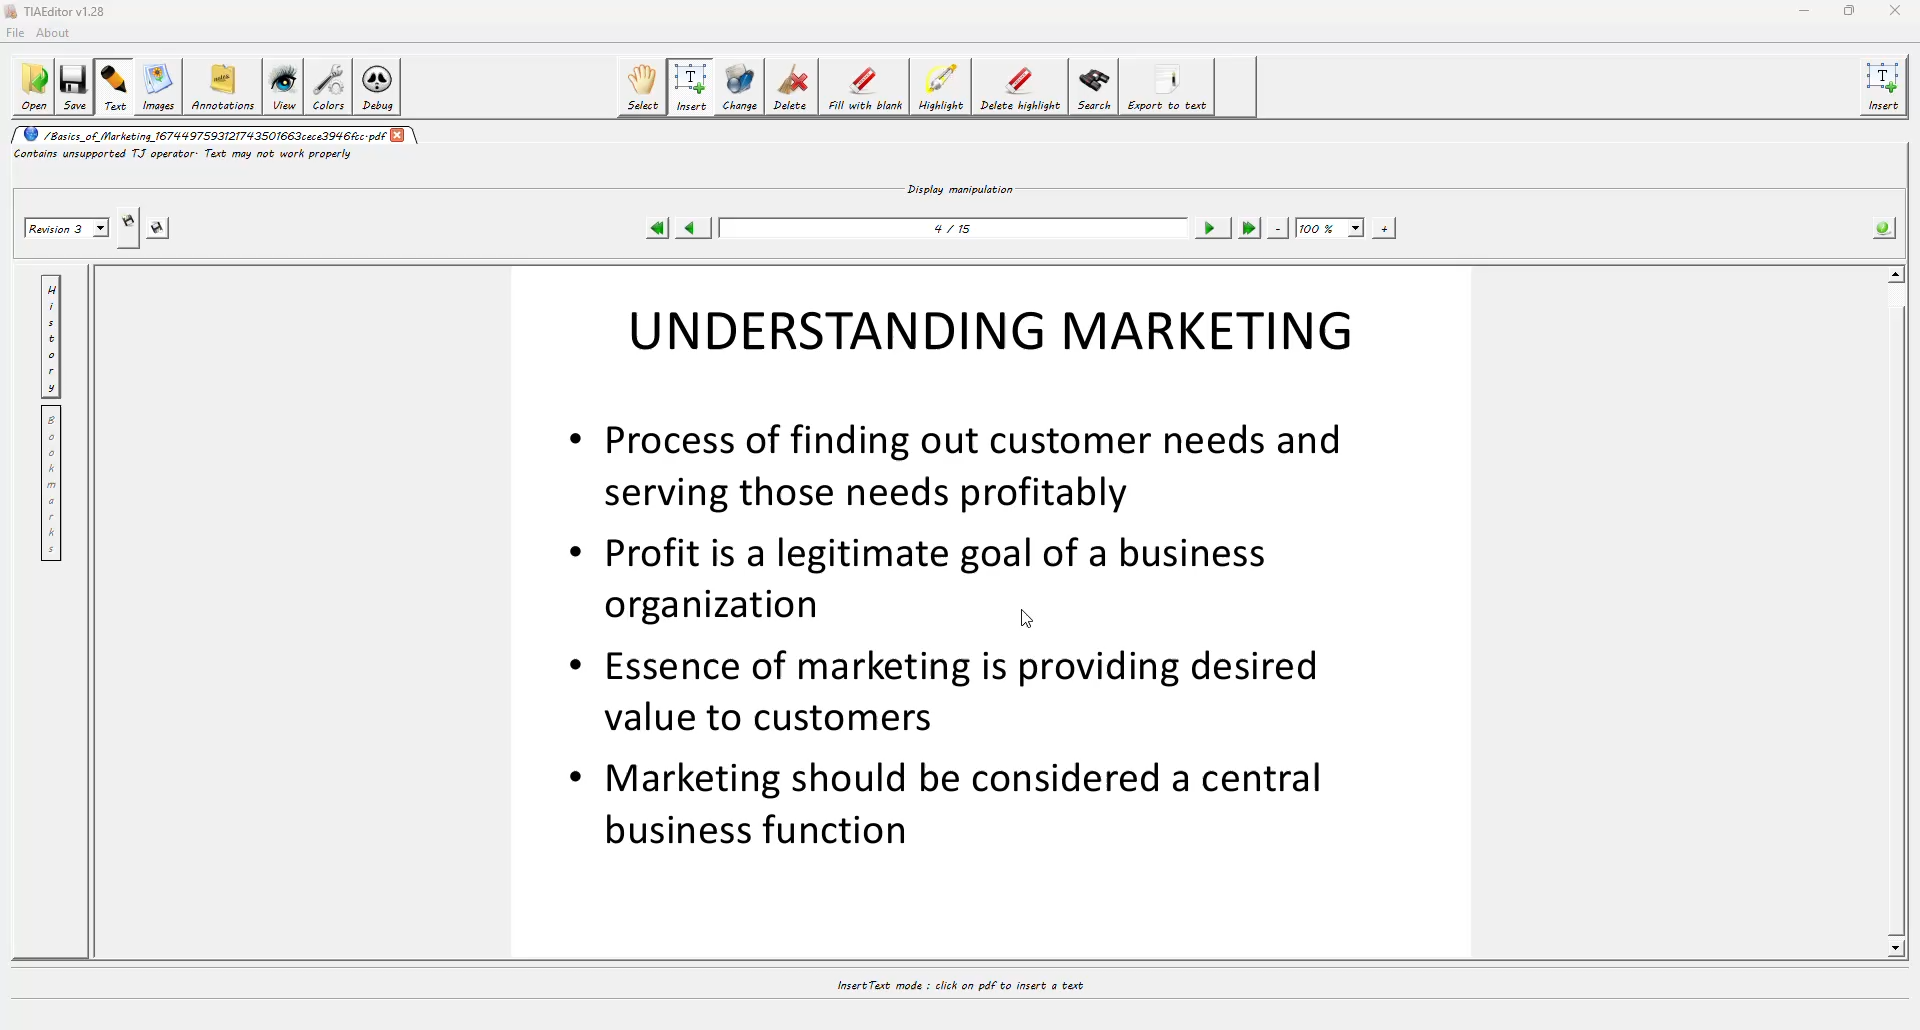  Describe the element at coordinates (958, 227) in the screenshot. I see `4/15` at that location.